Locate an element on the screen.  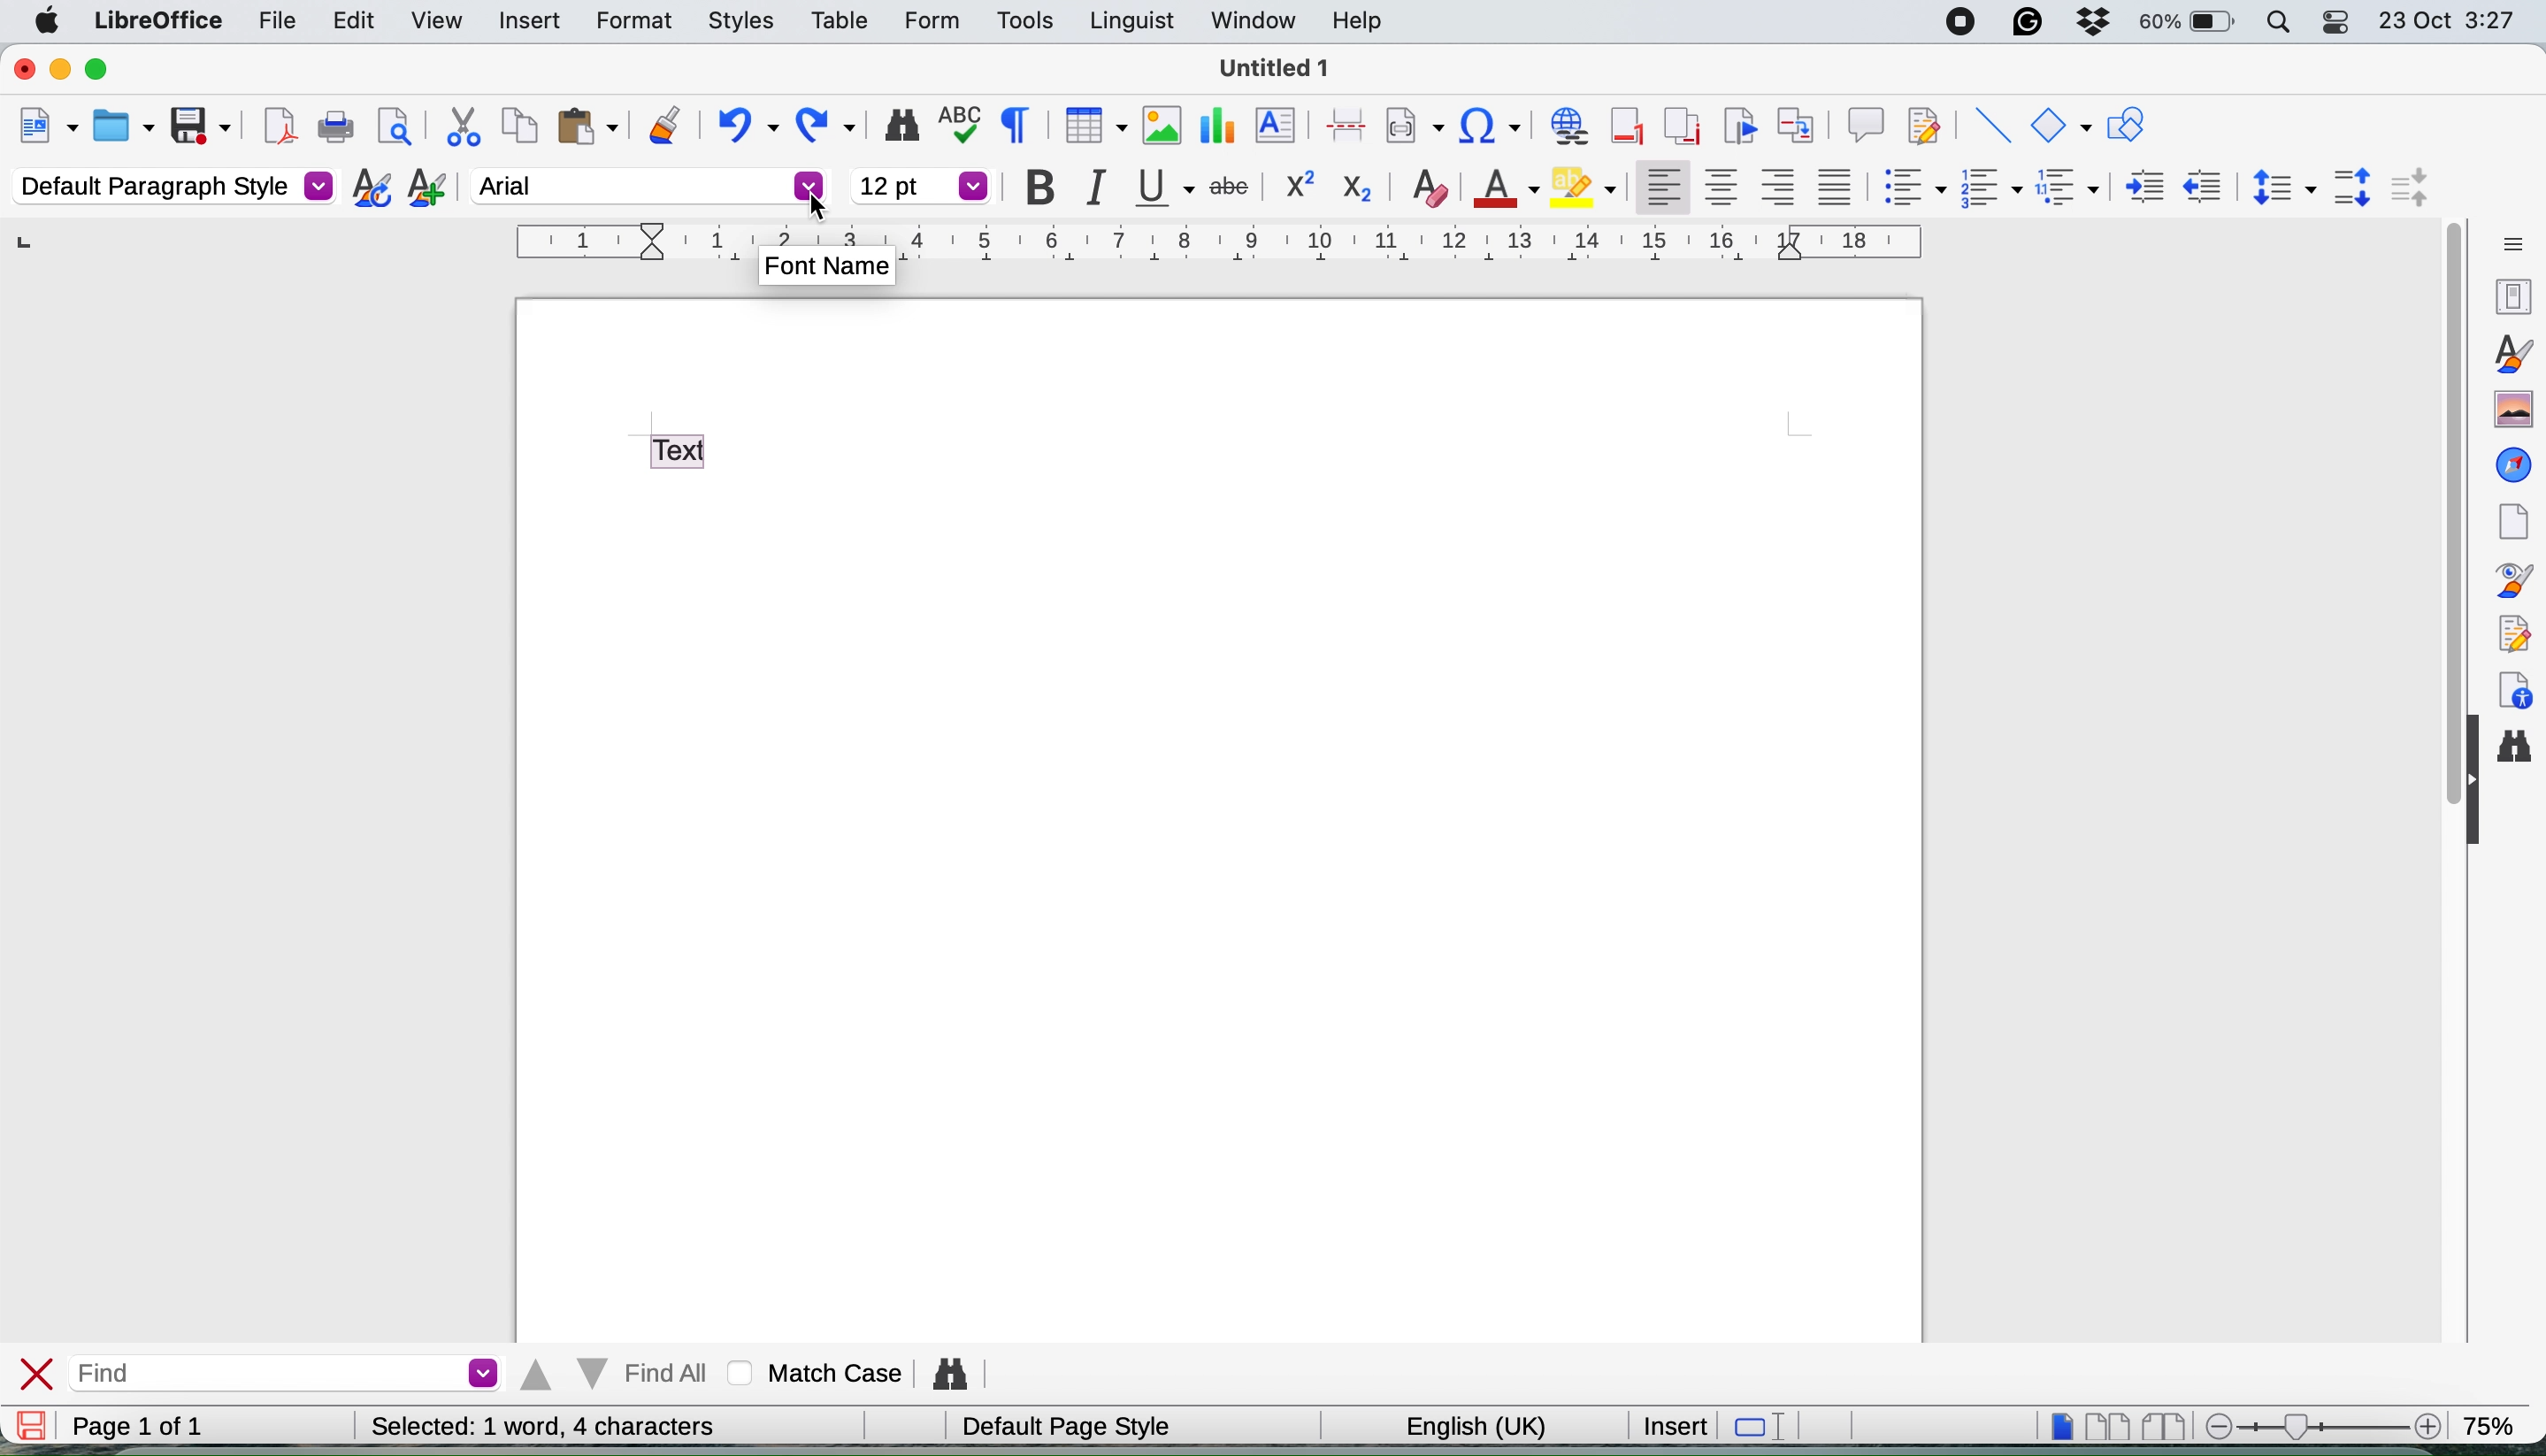
file is located at coordinates (268, 22).